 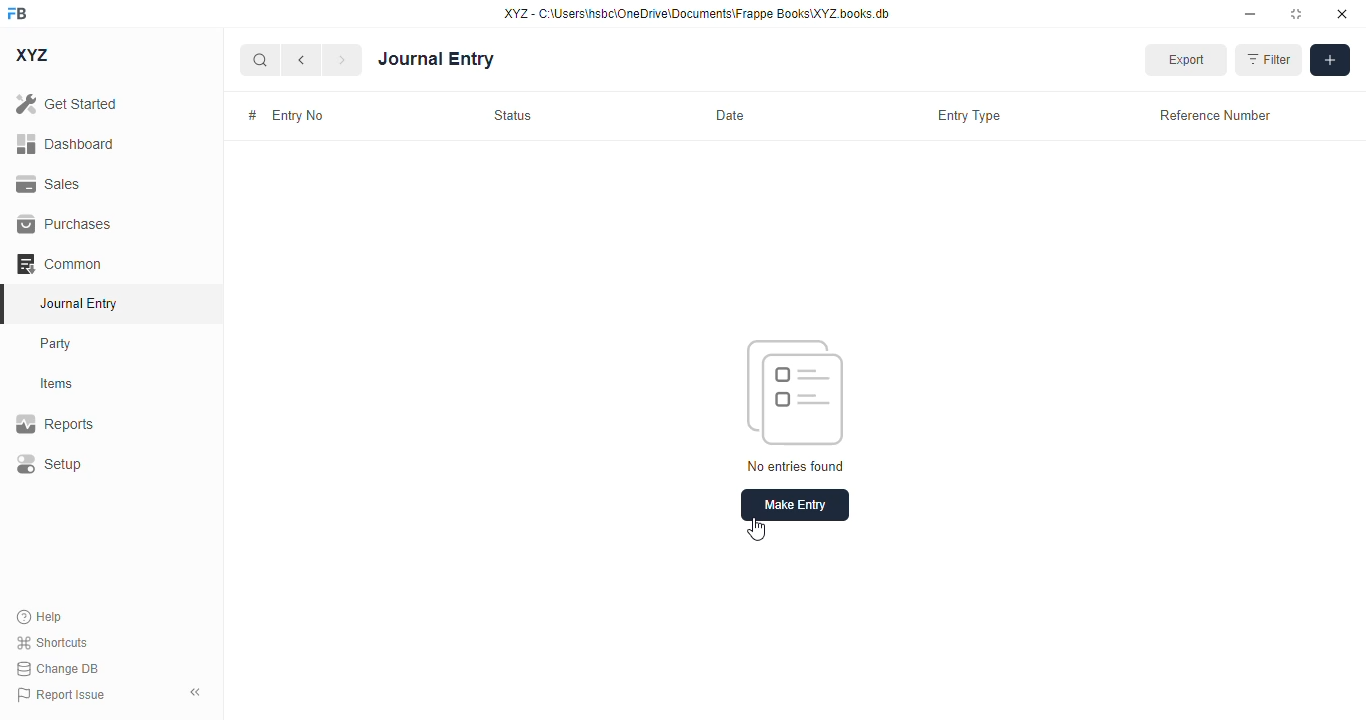 What do you see at coordinates (697, 13) in the screenshot?
I see `XYZ - C:\Users\hsbc\OneDrive\Documents\Frappe Books\XYZ books.db` at bounding box center [697, 13].